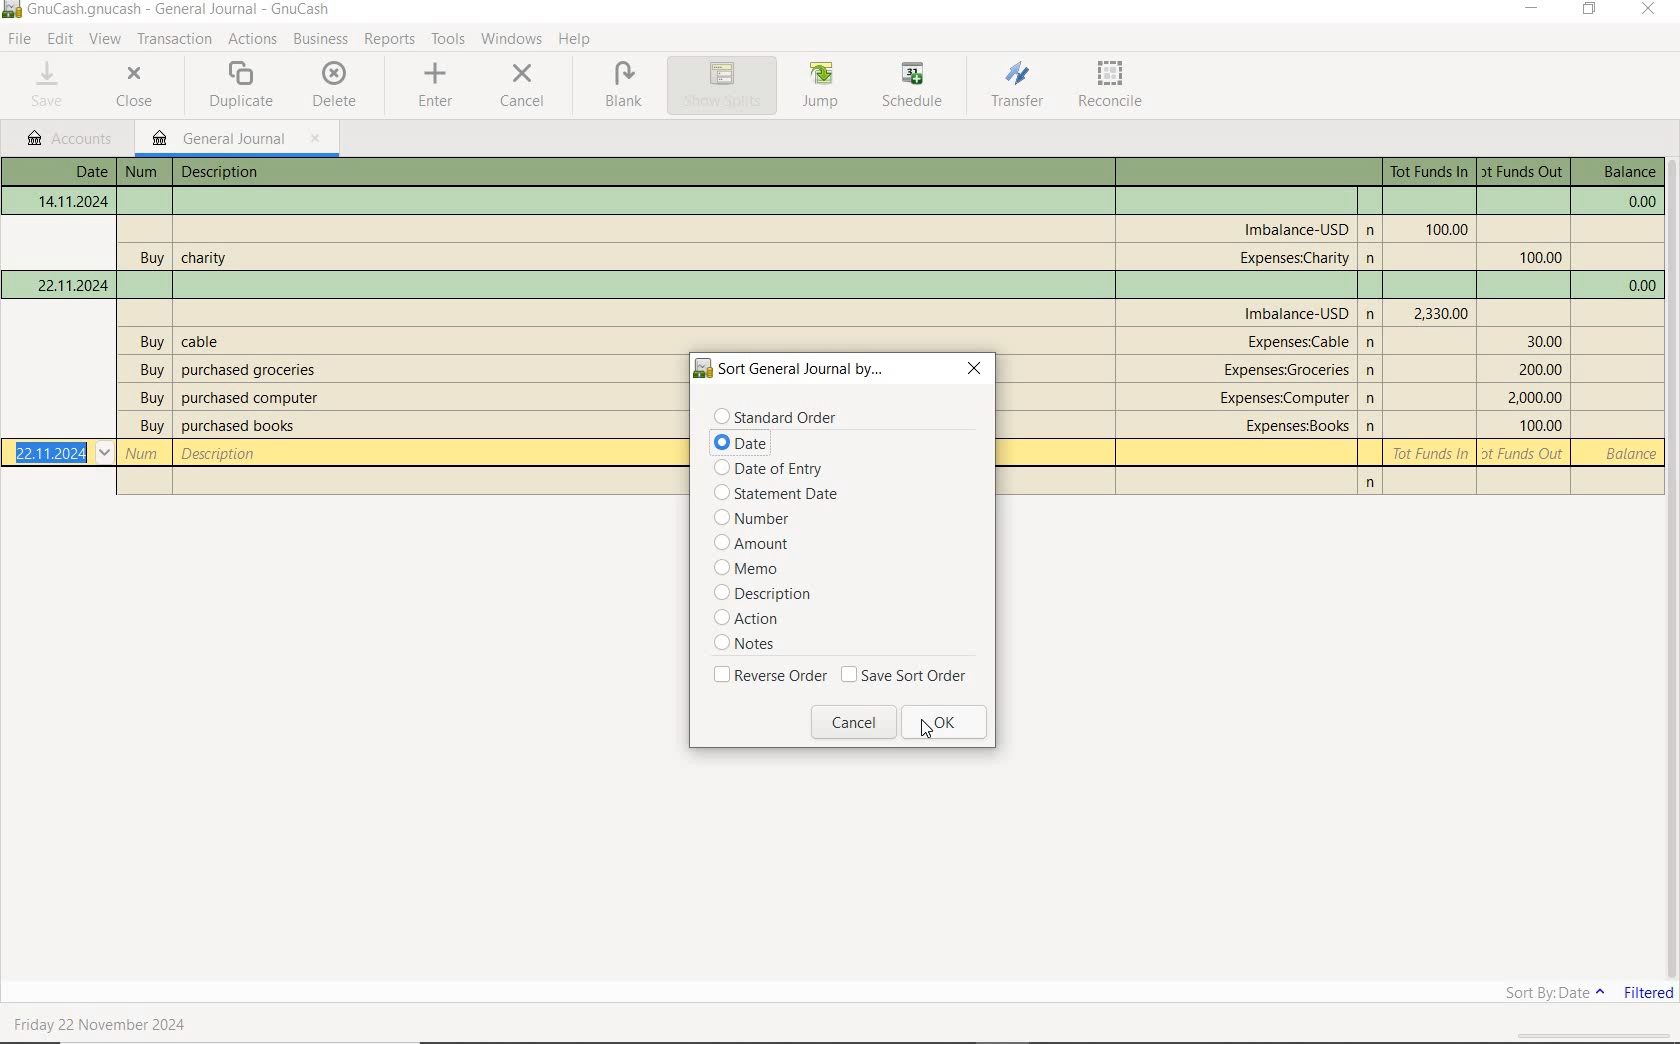 The image size is (1680, 1044). Describe the element at coordinates (1372, 229) in the screenshot. I see `n` at that location.